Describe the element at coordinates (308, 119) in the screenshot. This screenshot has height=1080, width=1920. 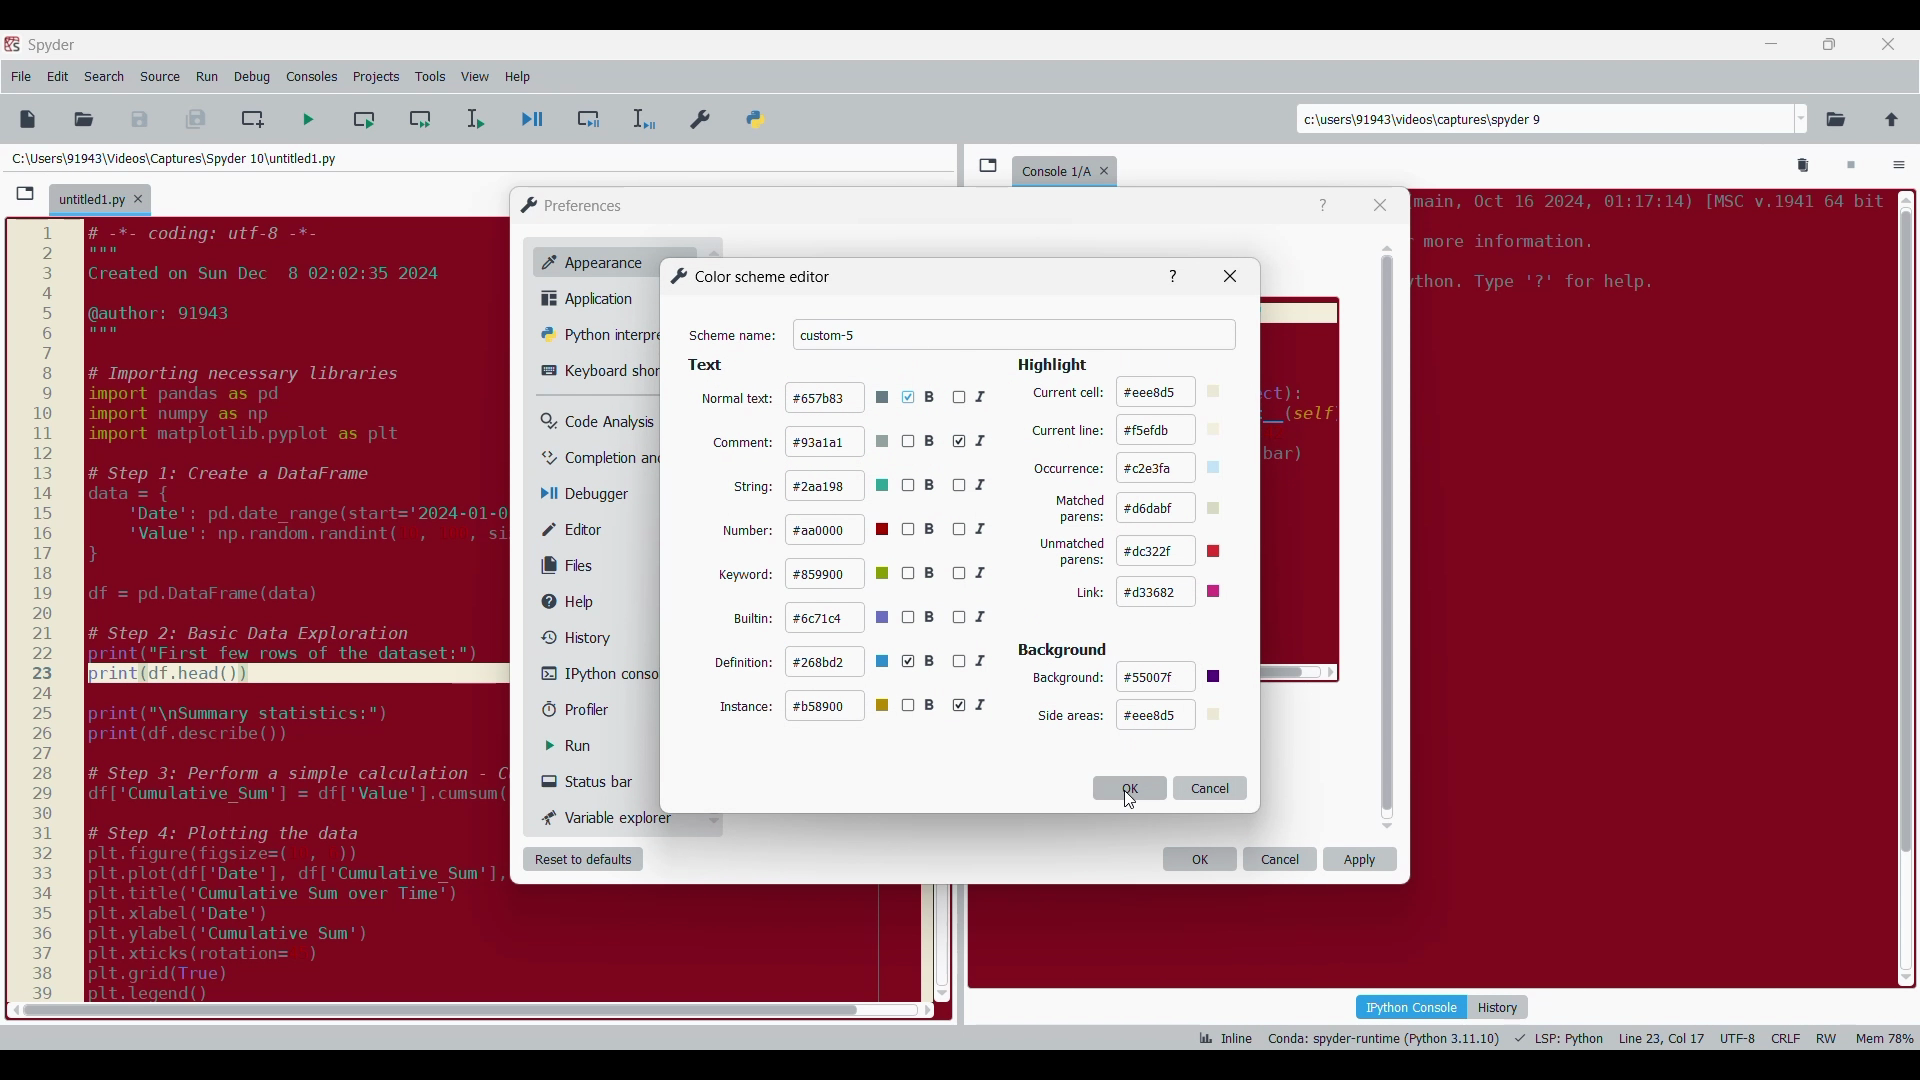
I see `Run file` at that location.